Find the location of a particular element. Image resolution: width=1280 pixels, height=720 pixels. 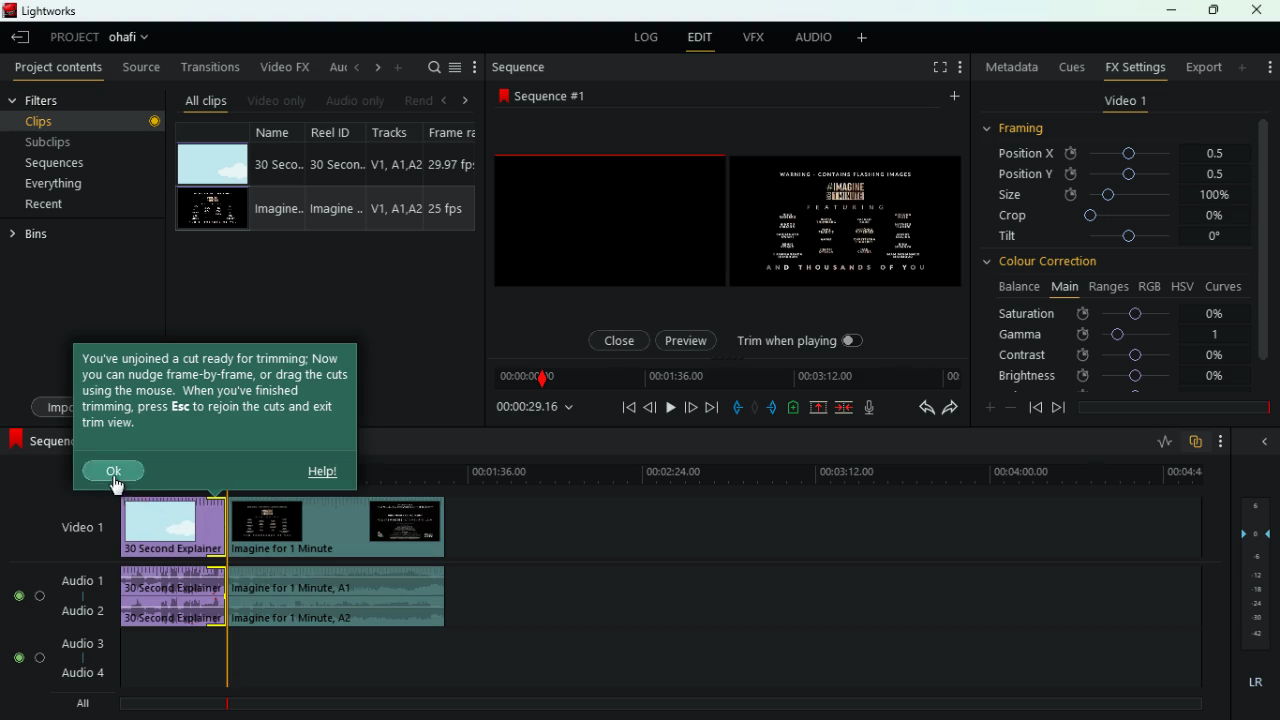

more is located at coordinates (1244, 67).